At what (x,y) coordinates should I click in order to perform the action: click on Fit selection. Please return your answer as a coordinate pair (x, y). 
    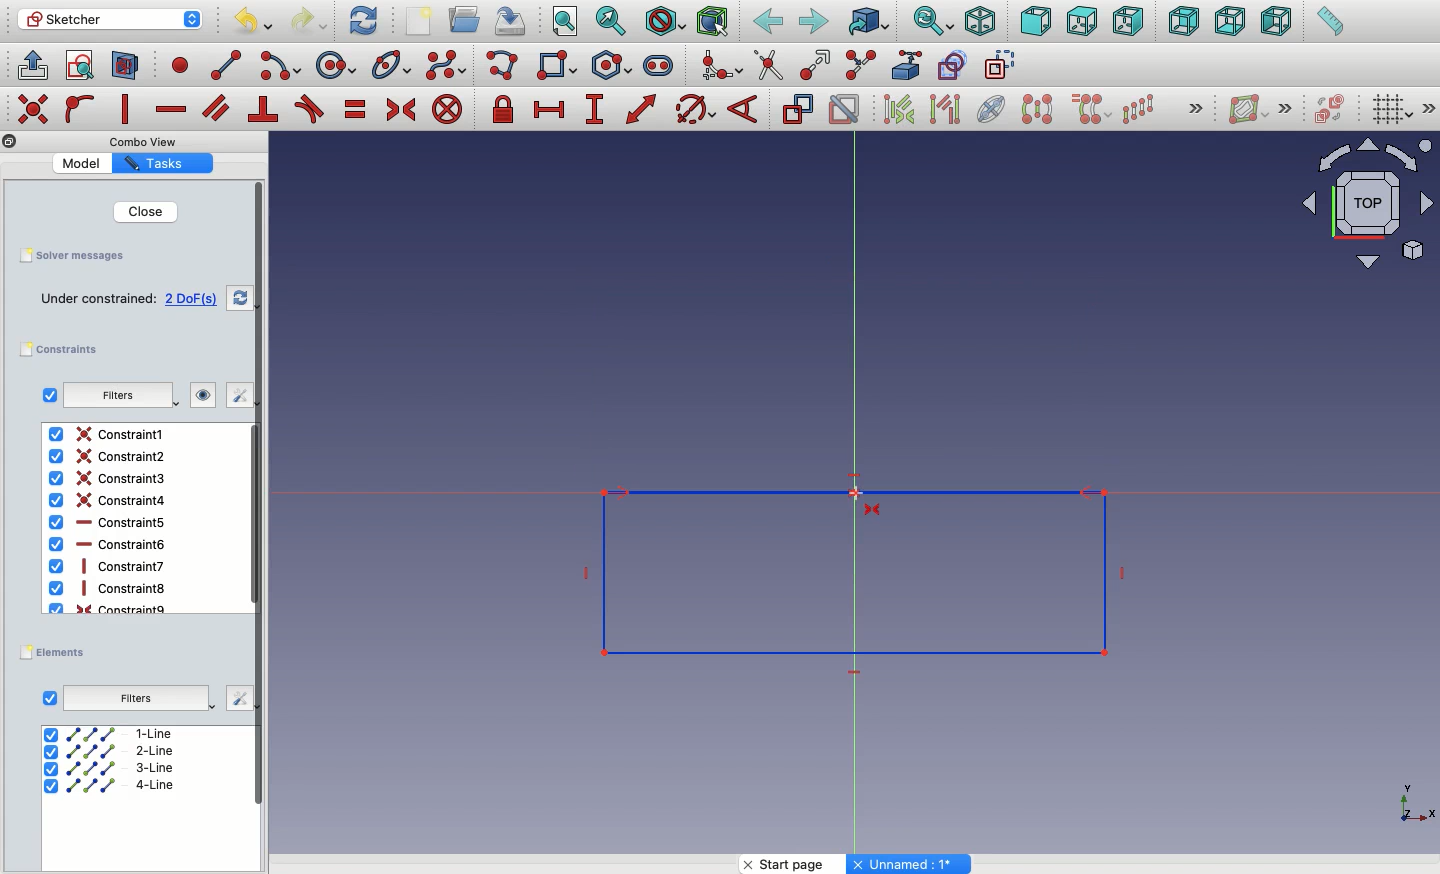
    Looking at the image, I should click on (611, 21).